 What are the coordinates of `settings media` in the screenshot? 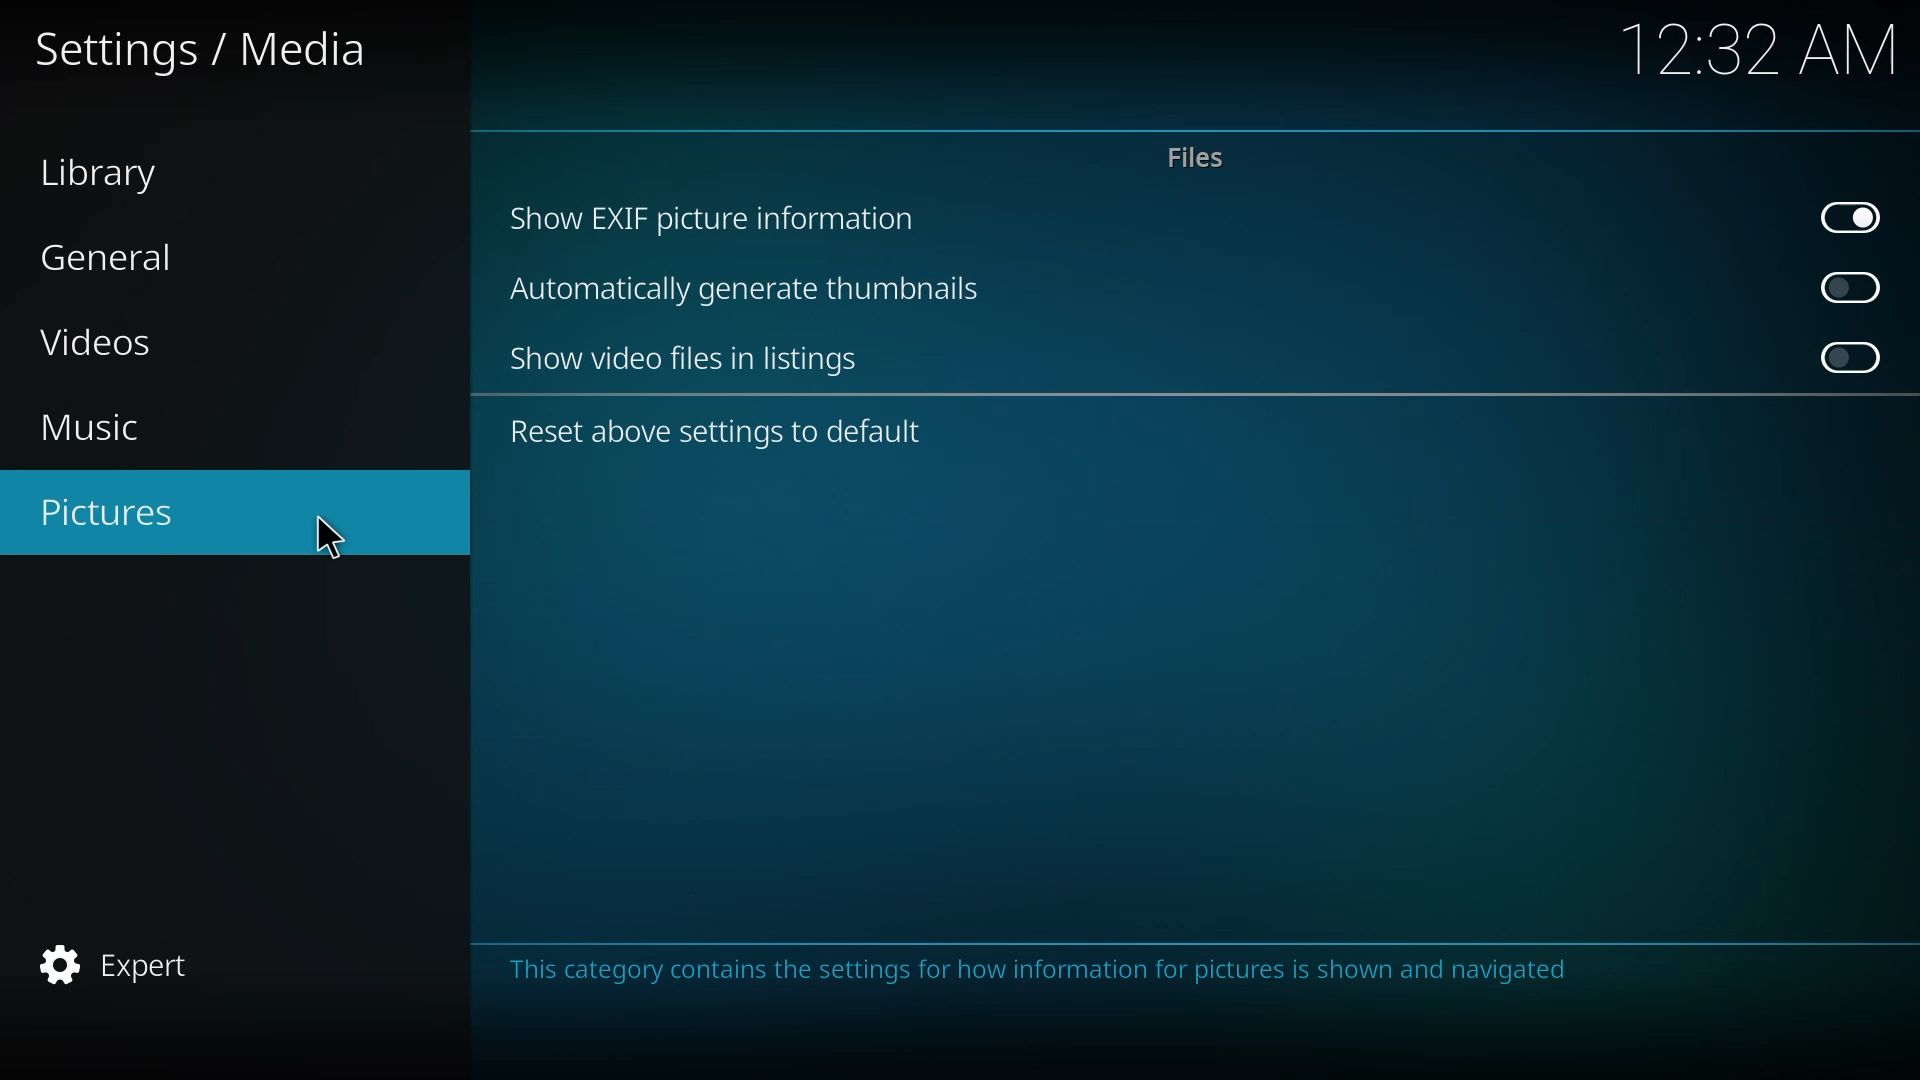 It's located at (206, 49).